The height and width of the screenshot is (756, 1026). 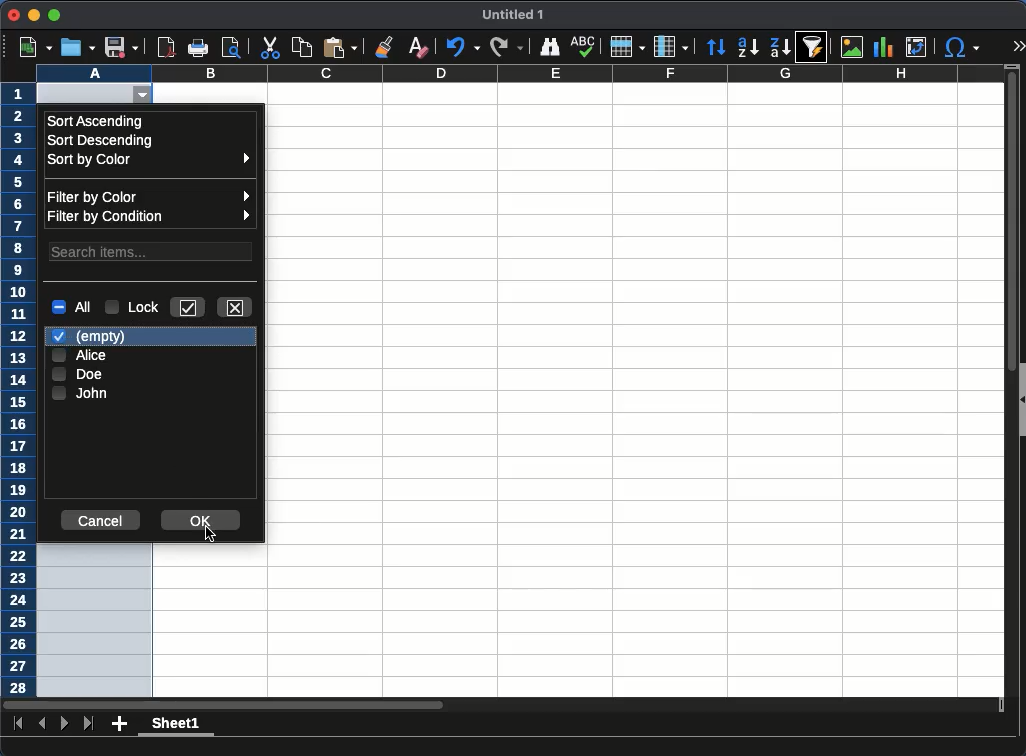 I want to click on copy, so click(x=303, y=48).